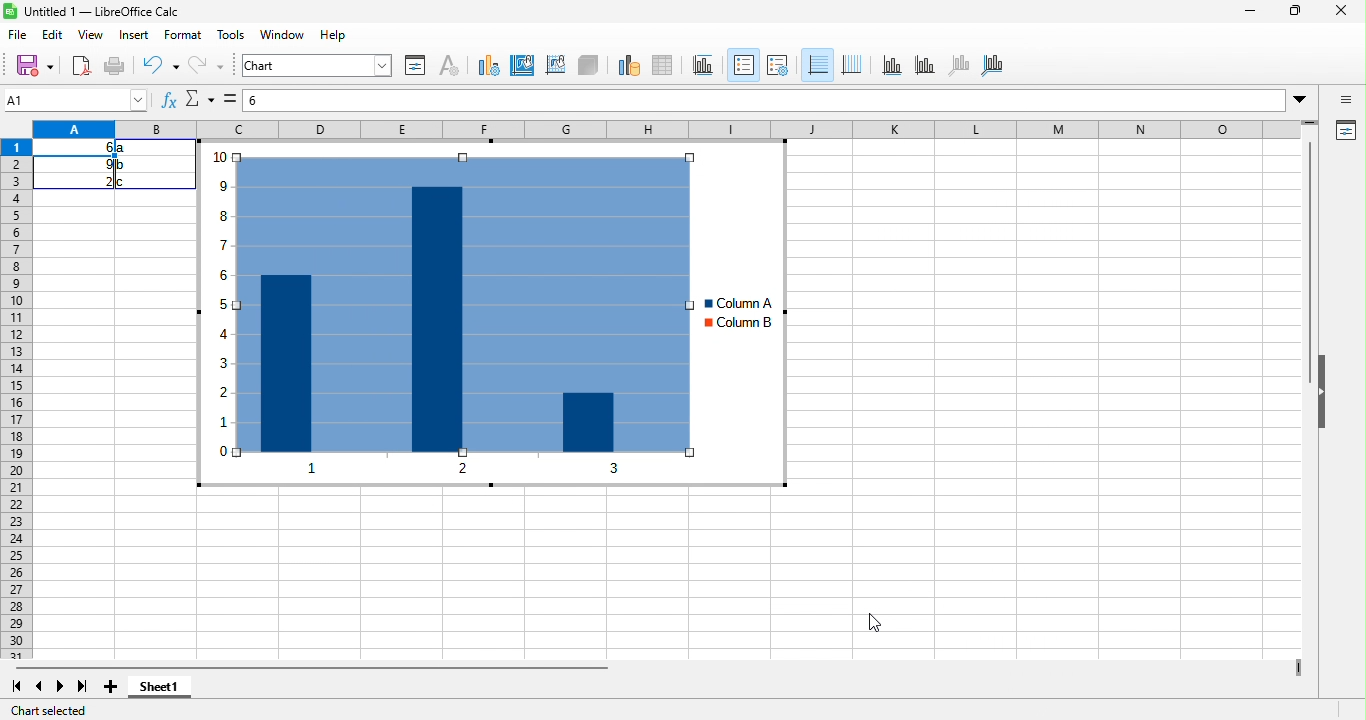 The width and height of the screenshot is (1366, 720). Describe the element at coordinates (674, 129) in the screenshot. I see `column headings` at that location.